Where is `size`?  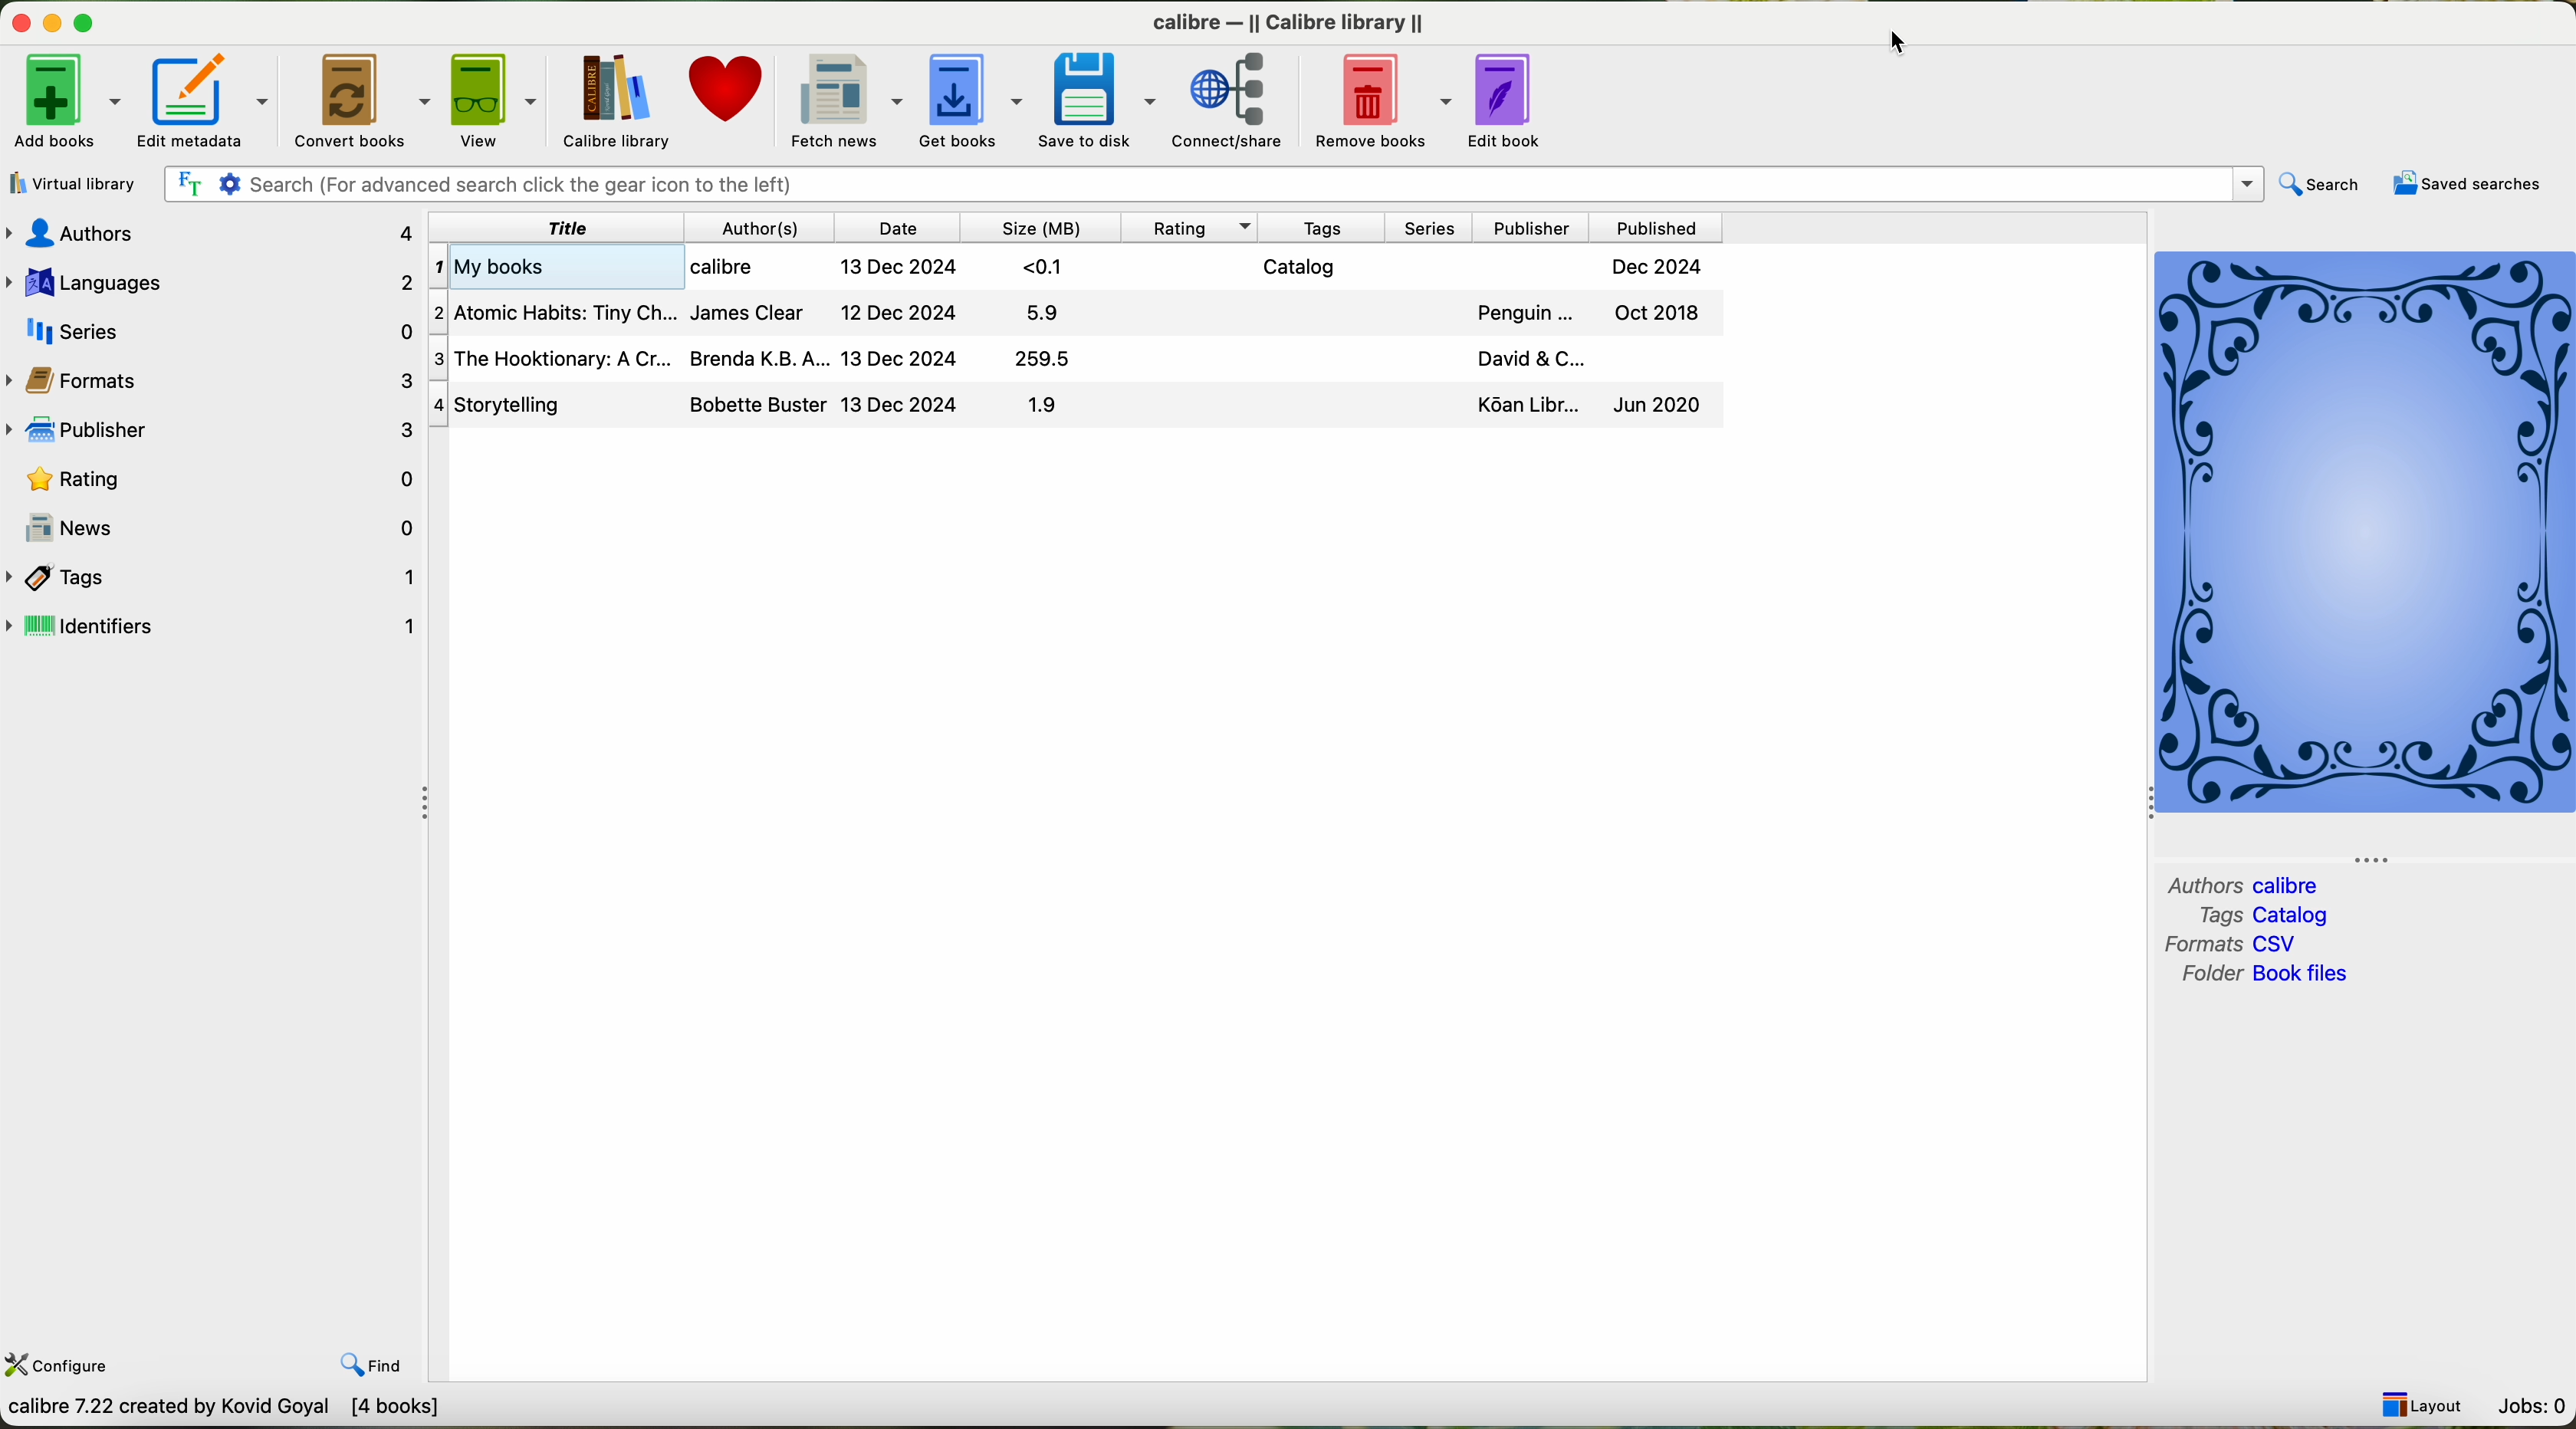 size is located at coordinates (1040, 228).